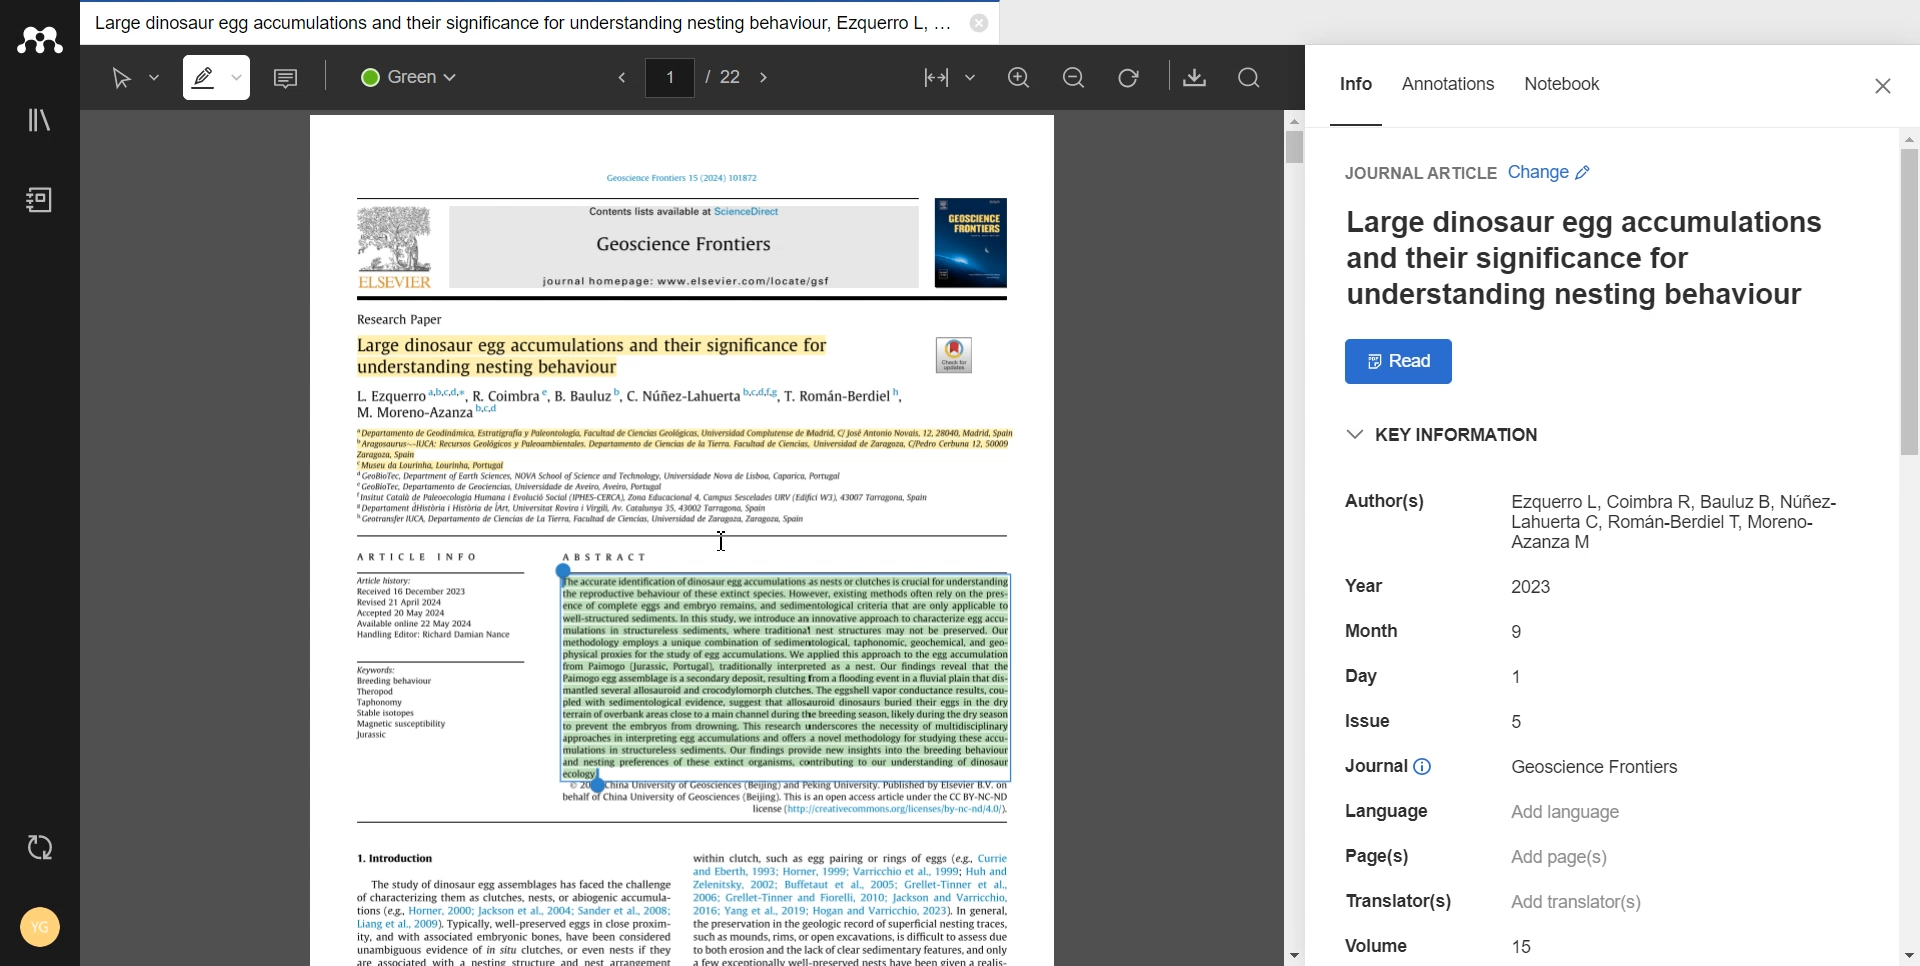 The width and height of the screenshot is (1920, 966). Describe the element at coordinates (1075, 76) in the screenshot. I see `Zoom out` at that location.